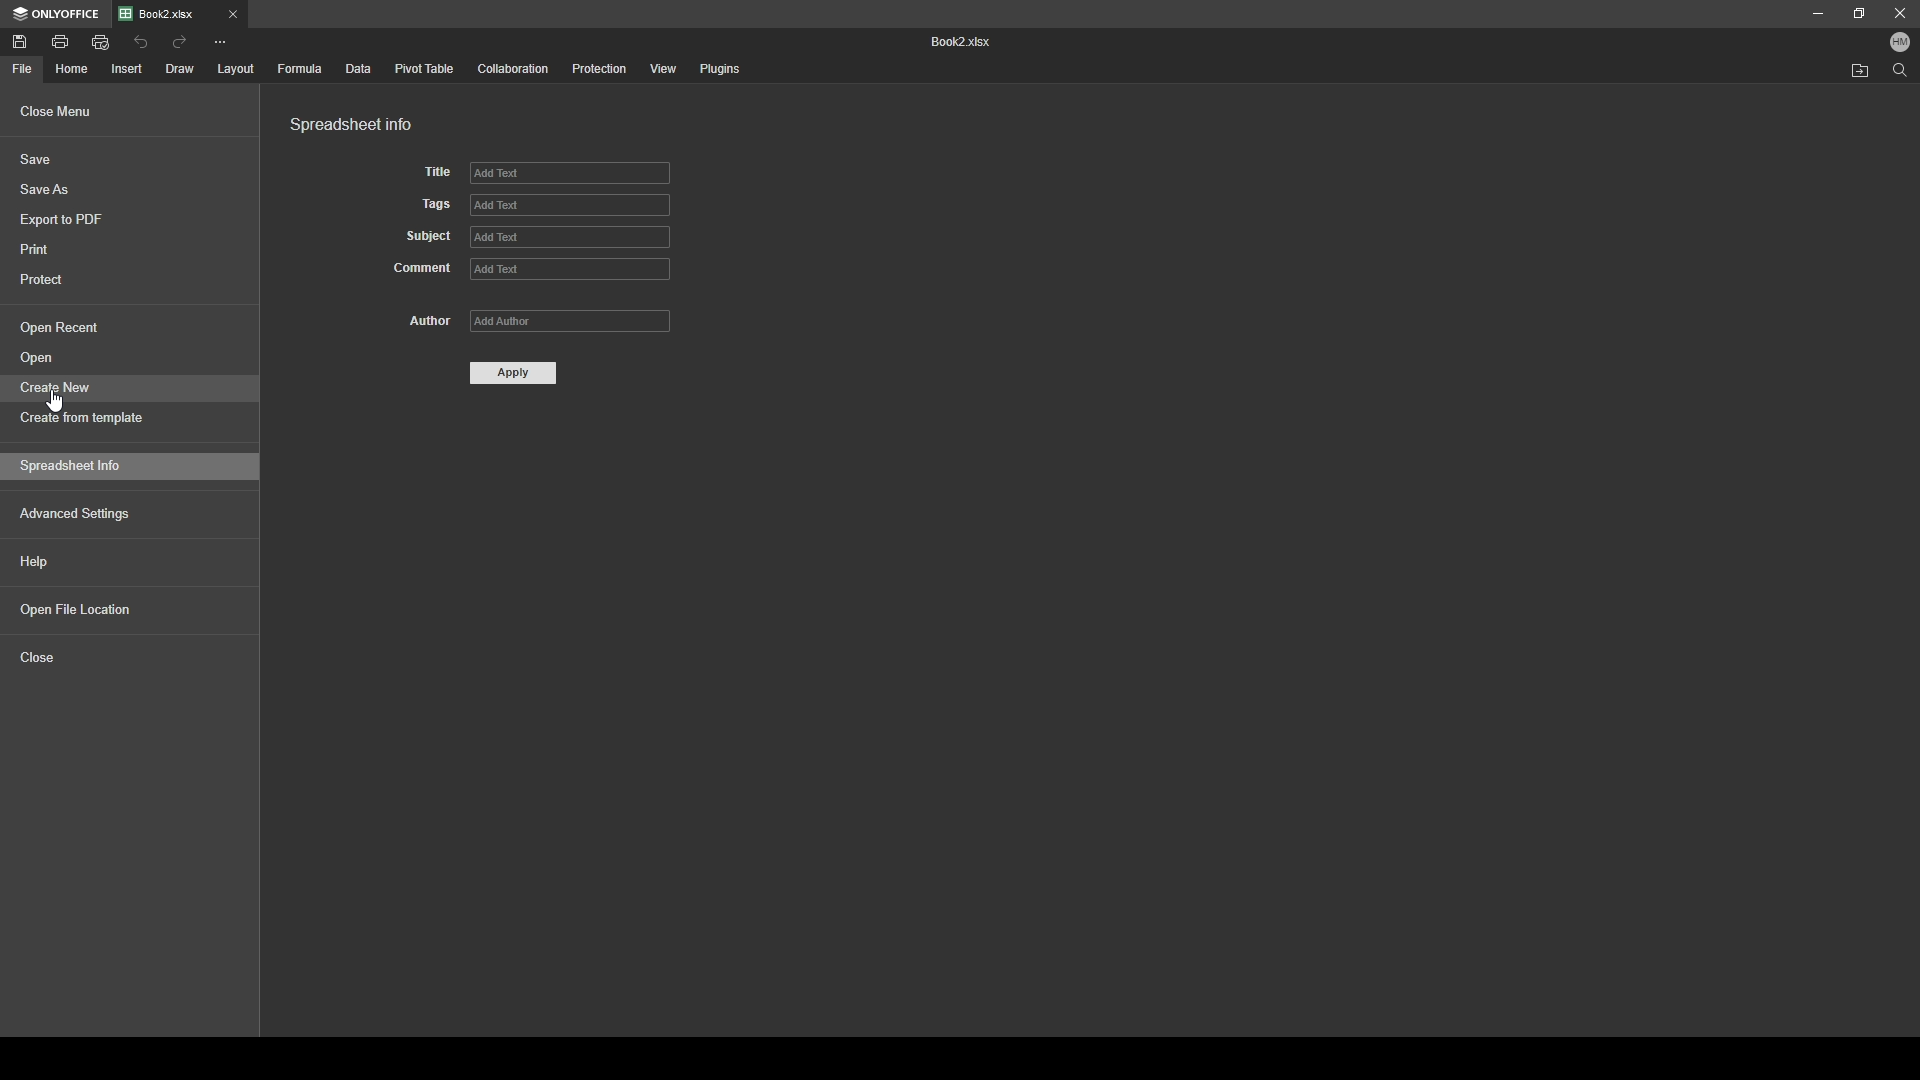 The height and width of the screenshot is (1080, 1920). What do you see at coordinates (575, 172) in the screenshot?
I see `add text` at bounding box center [575, 172].